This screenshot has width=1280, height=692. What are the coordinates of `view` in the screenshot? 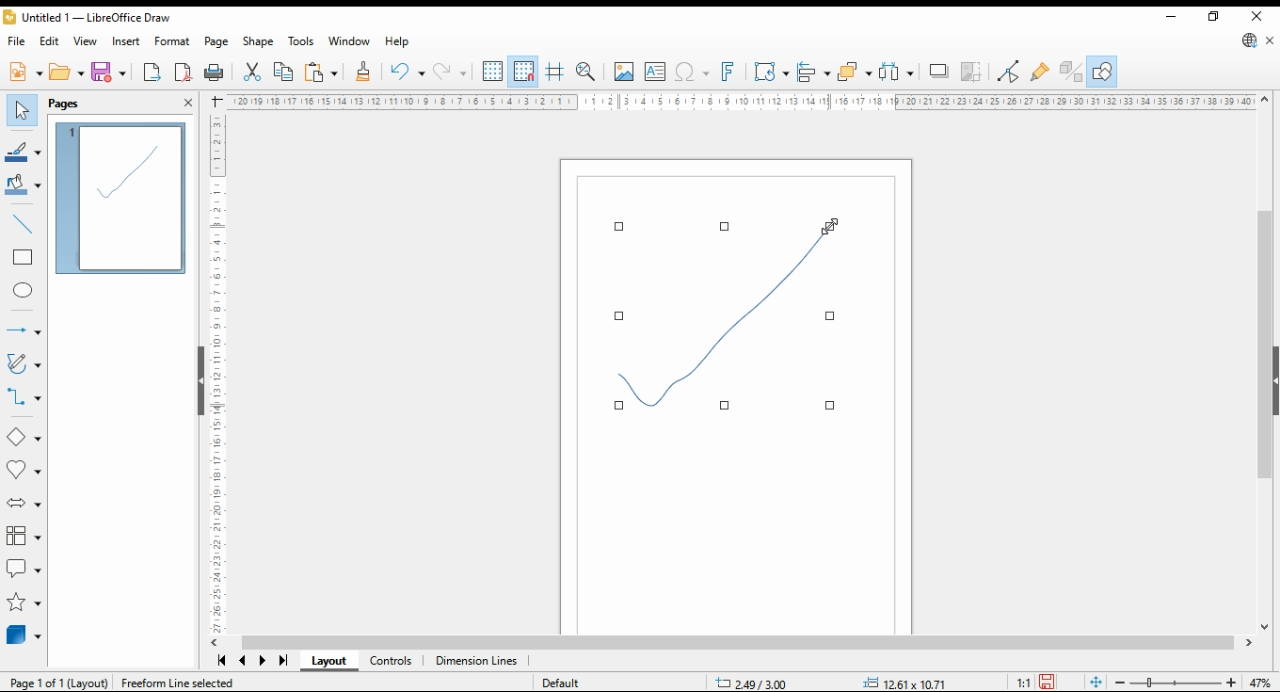 It's located at (87, 40).